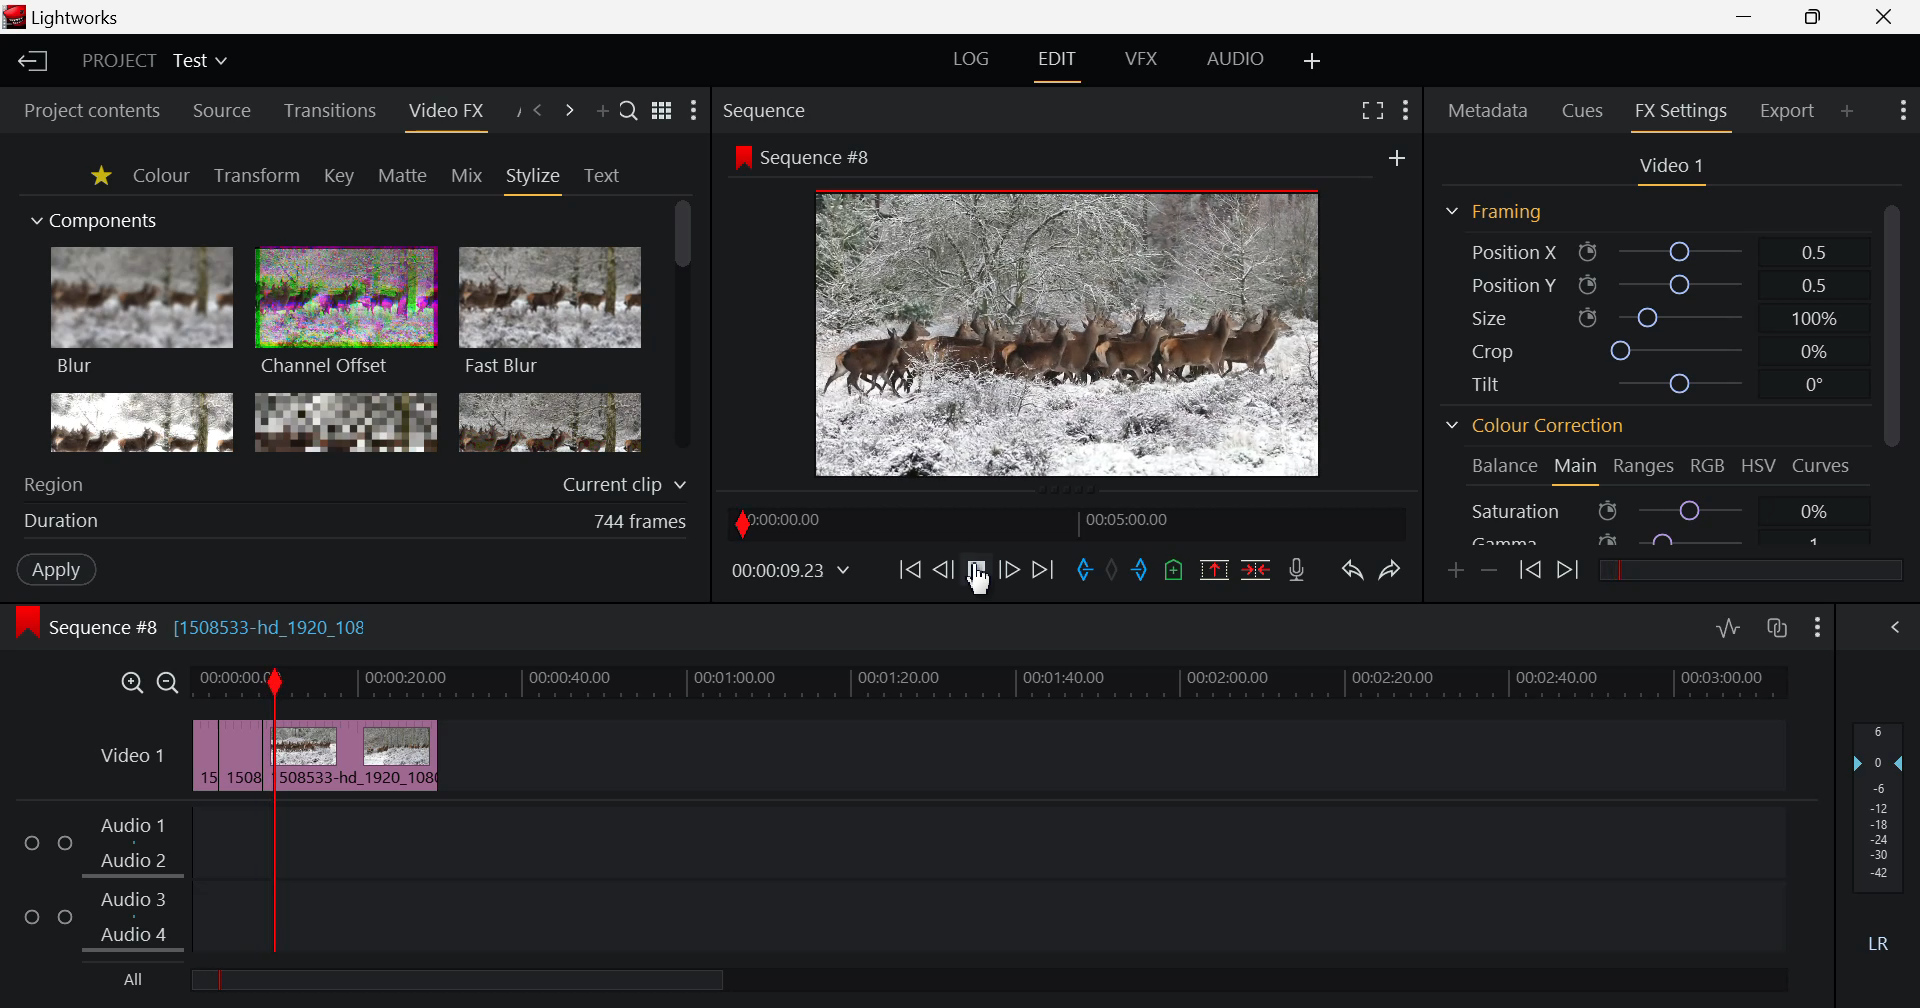  What do you see at coordinates (131, 759) in the screenshot?
I see `Video Layer` at bounding box center [131, 759].